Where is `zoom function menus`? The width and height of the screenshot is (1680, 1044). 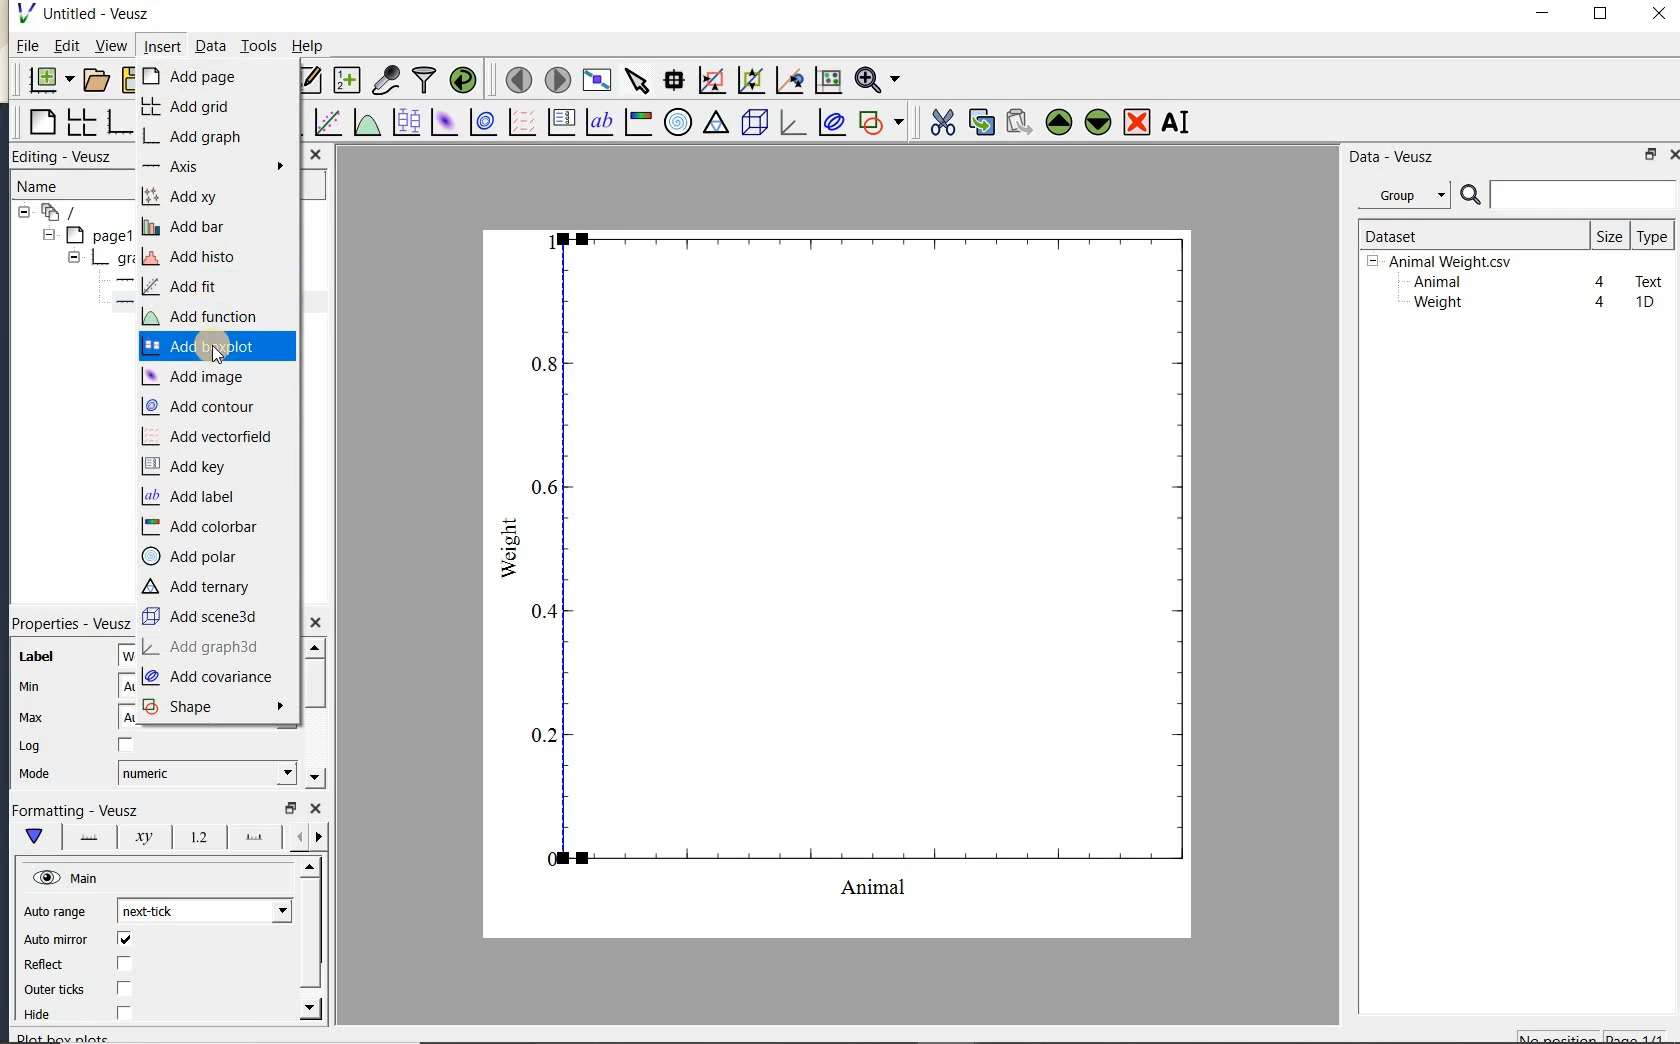 zoom function menus is located at coordinates (877, 80).